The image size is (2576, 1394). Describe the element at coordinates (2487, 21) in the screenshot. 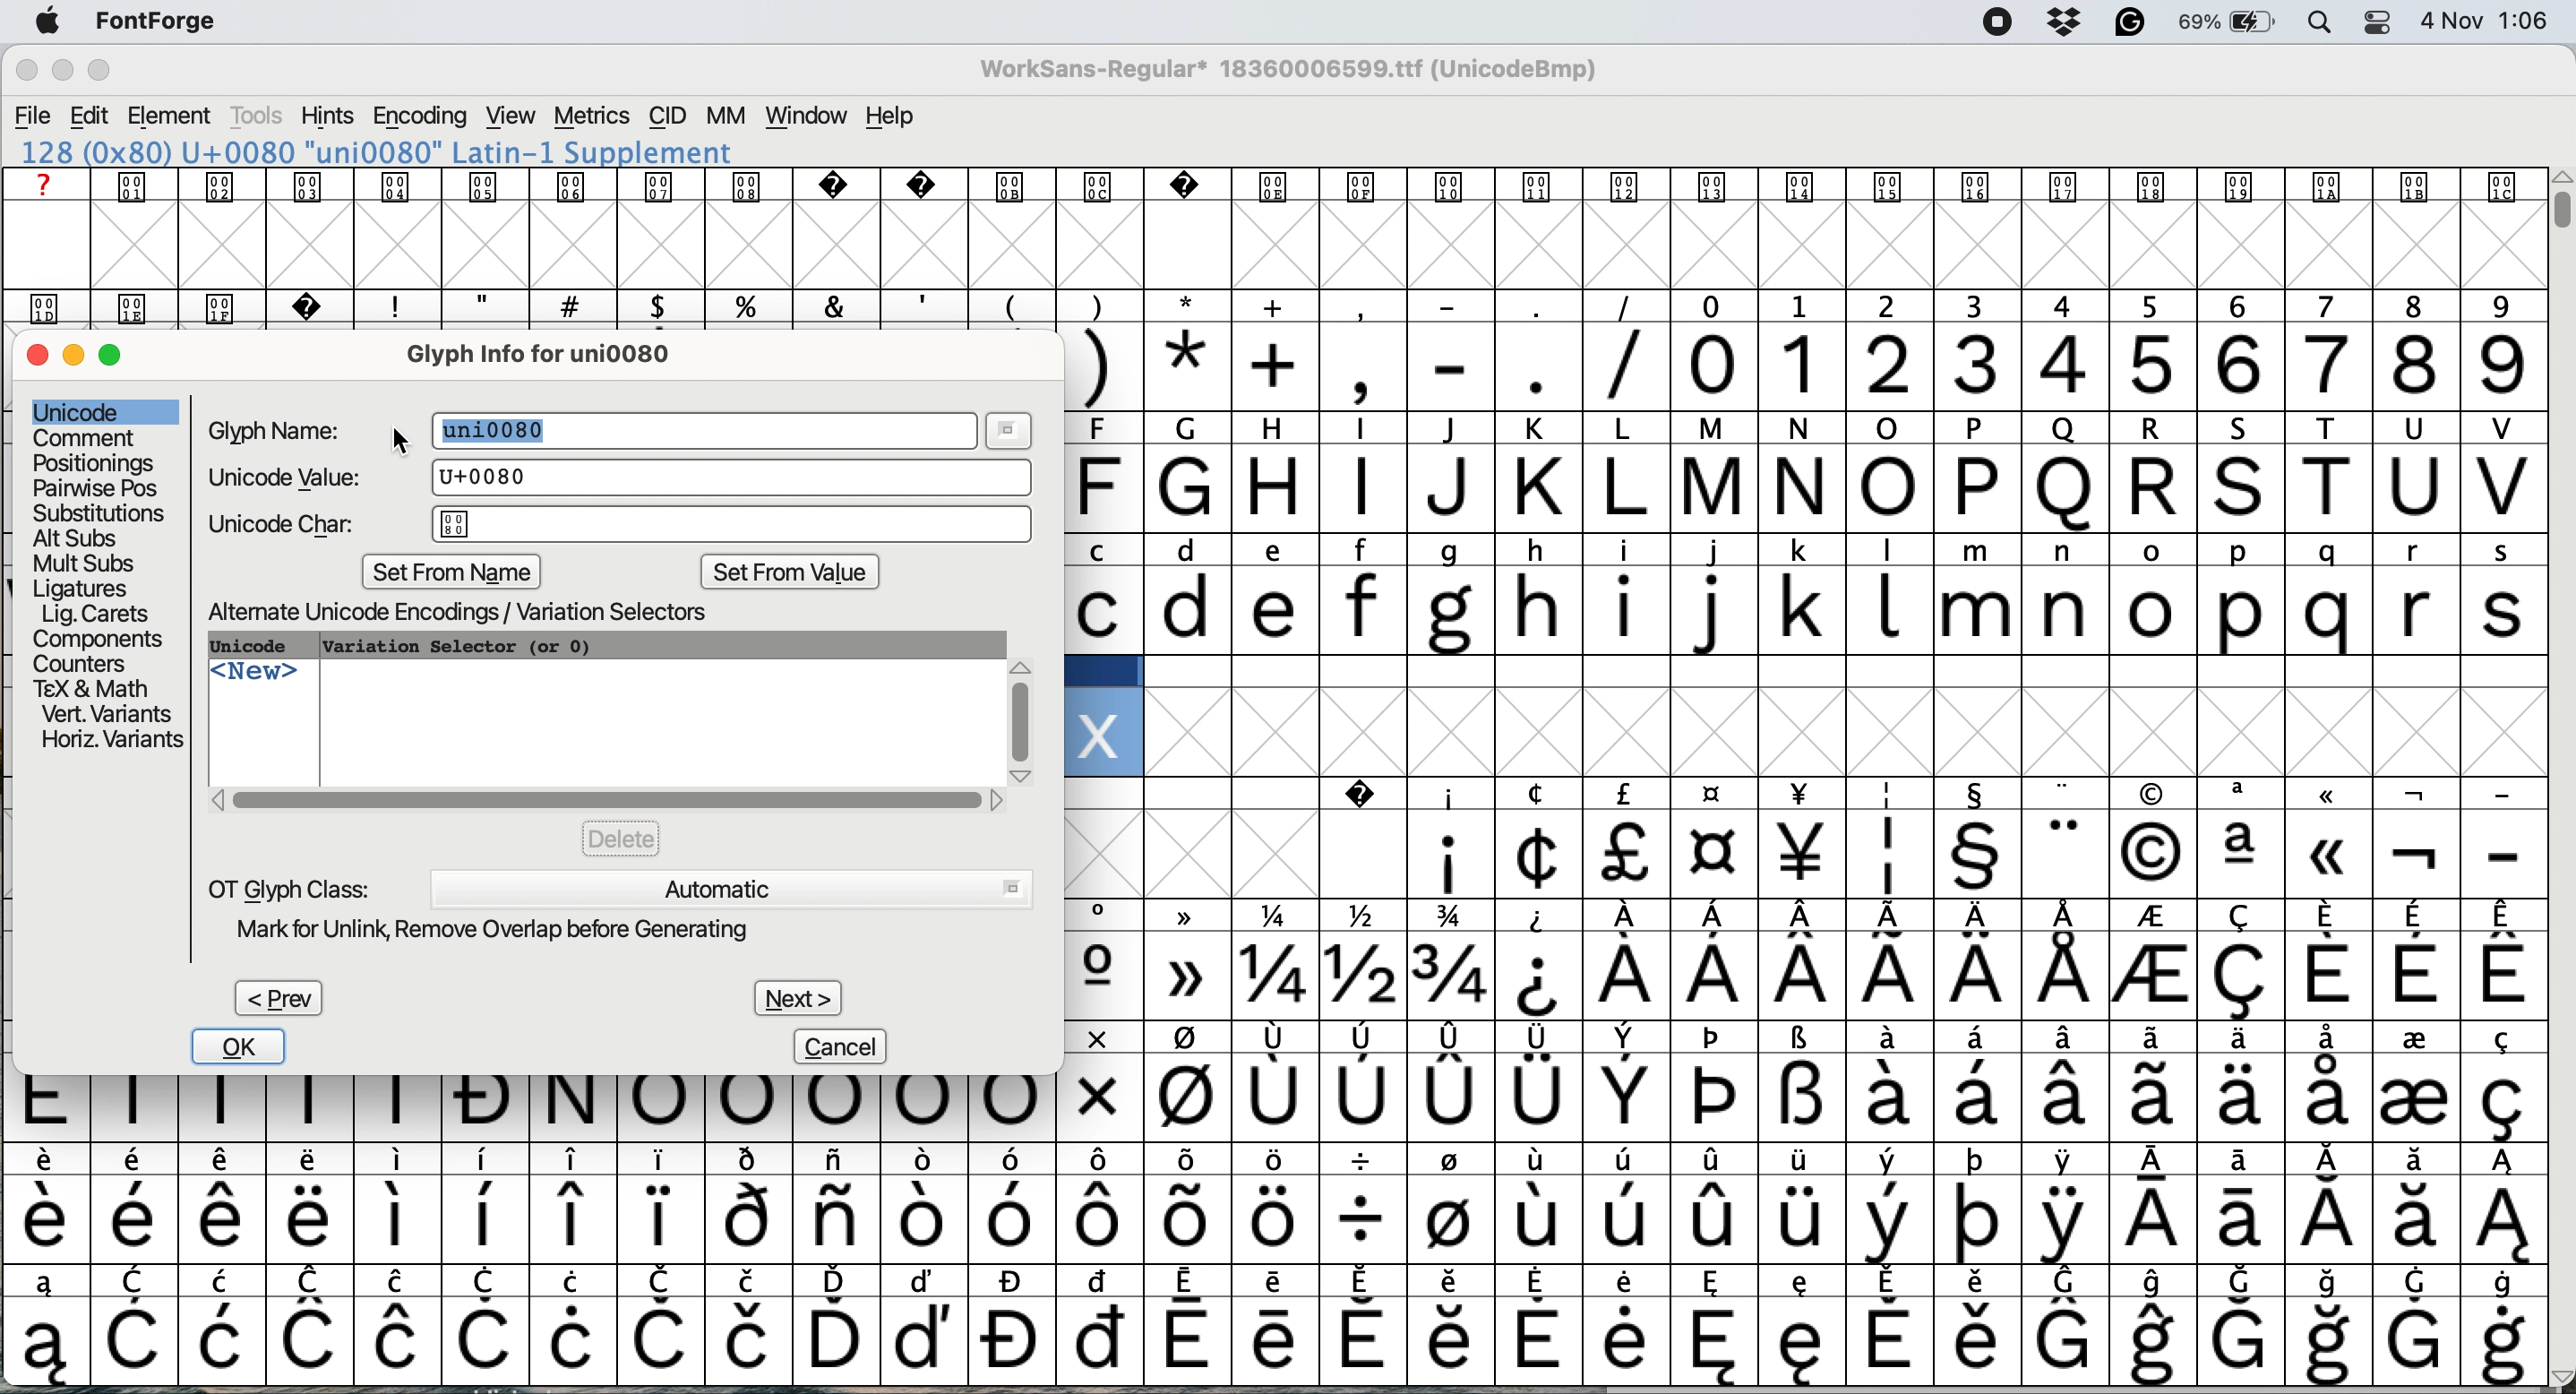

I see `date and time` at that location.